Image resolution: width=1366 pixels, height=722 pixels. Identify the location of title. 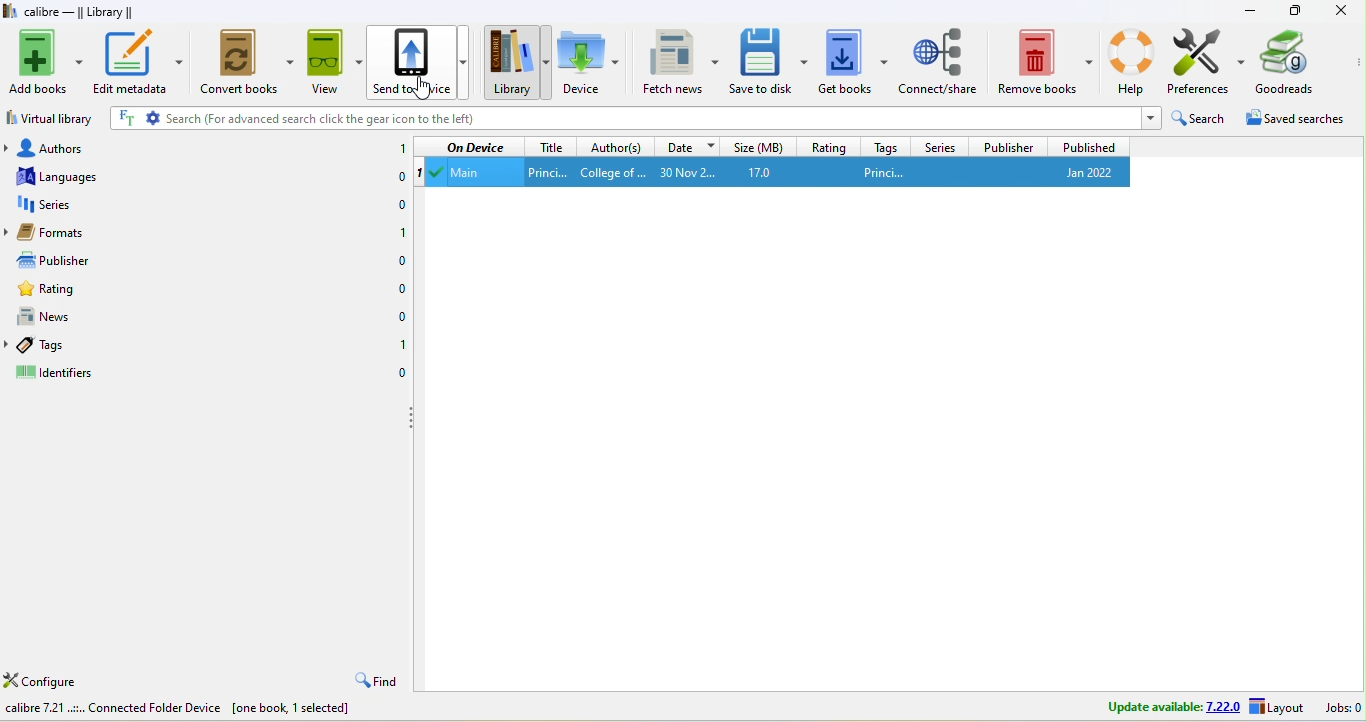
(552, 147).